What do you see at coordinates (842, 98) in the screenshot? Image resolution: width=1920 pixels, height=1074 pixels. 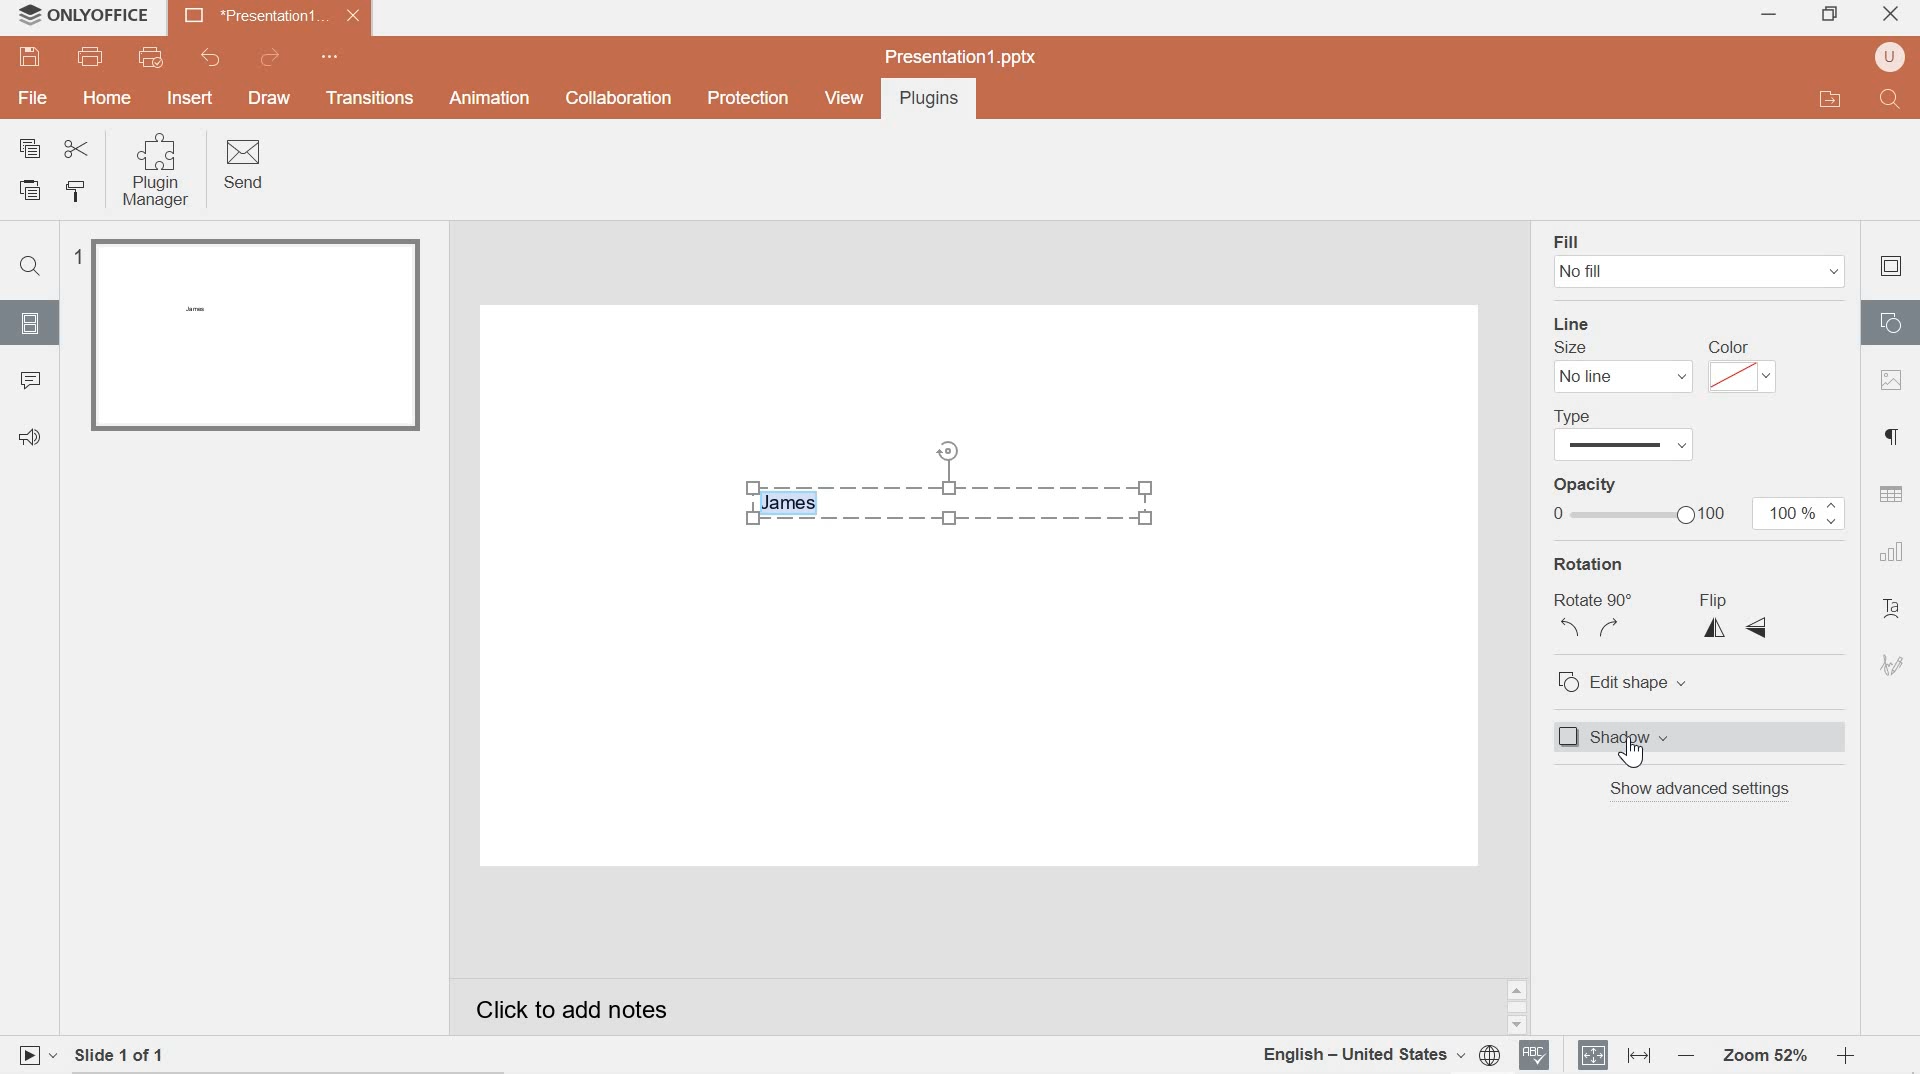 I see `view` at bounding box center [842, 98].